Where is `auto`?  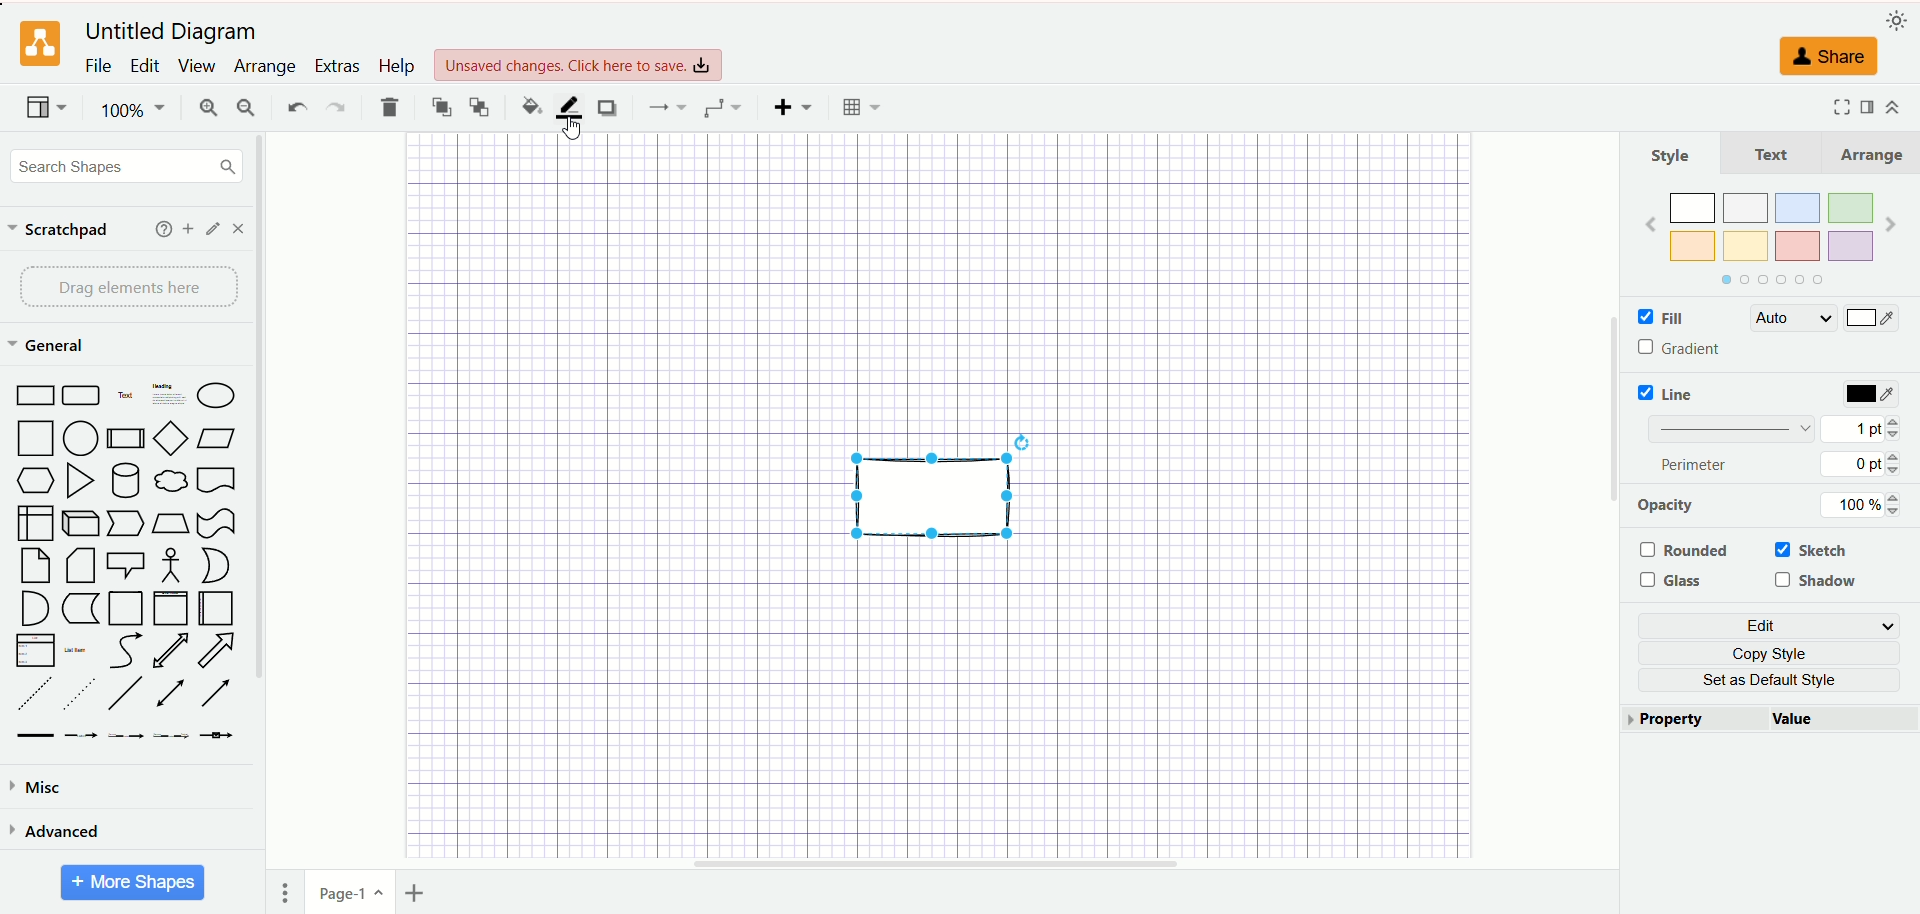 auto is located at coordinates (1787, 316).